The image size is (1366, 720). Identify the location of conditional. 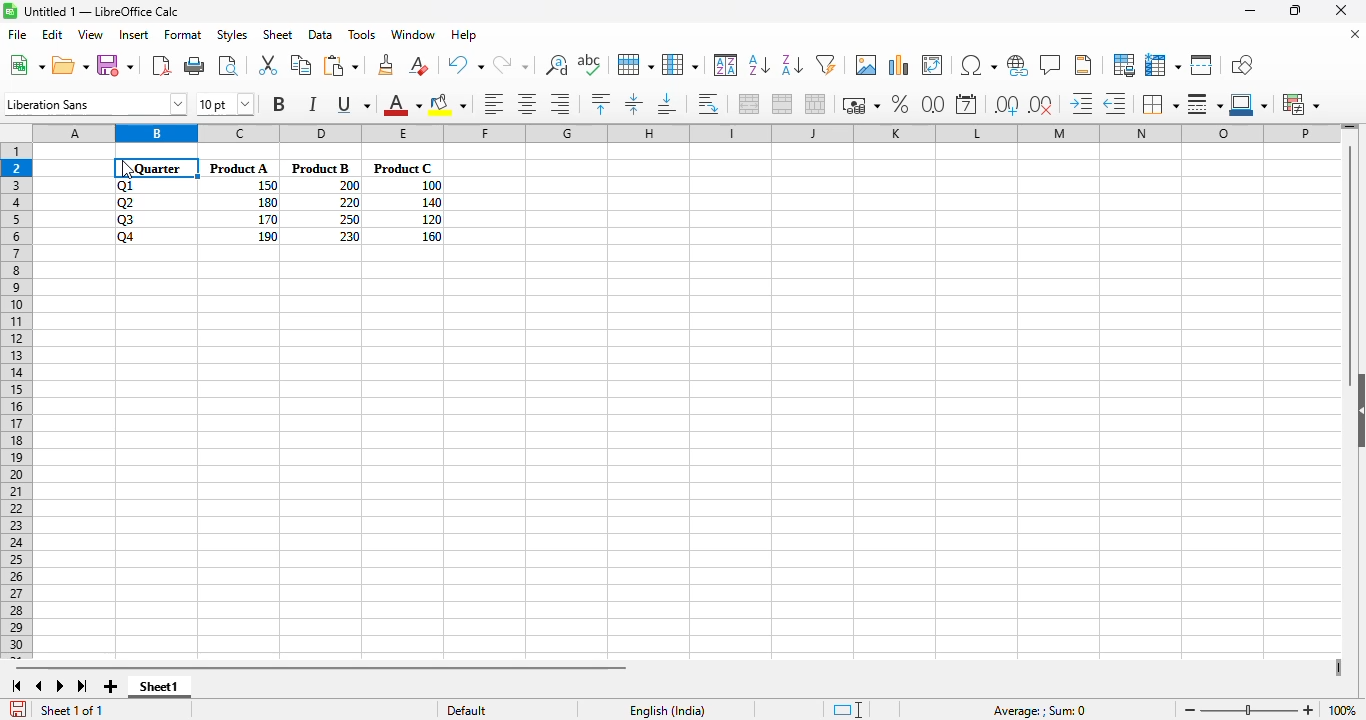
(1300, 104).